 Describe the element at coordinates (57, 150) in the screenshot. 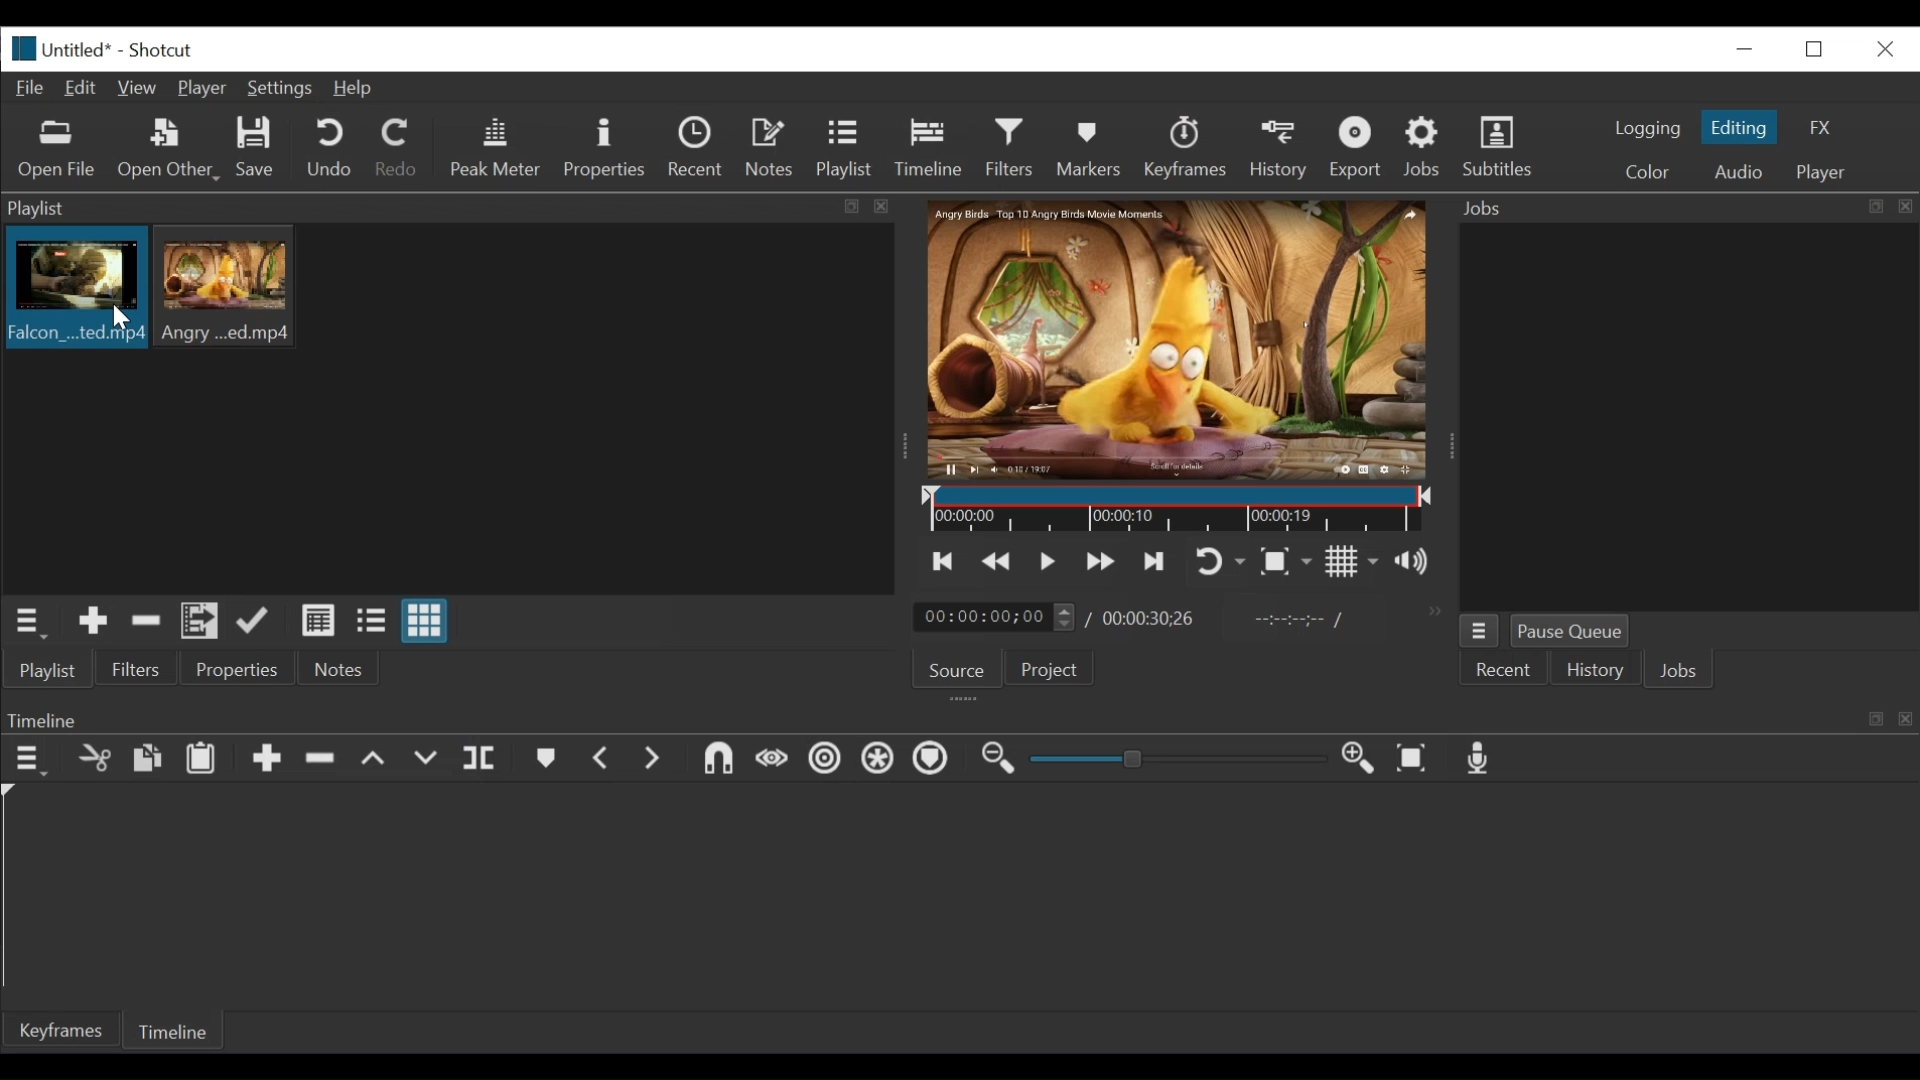

I see `Open file` at that location.